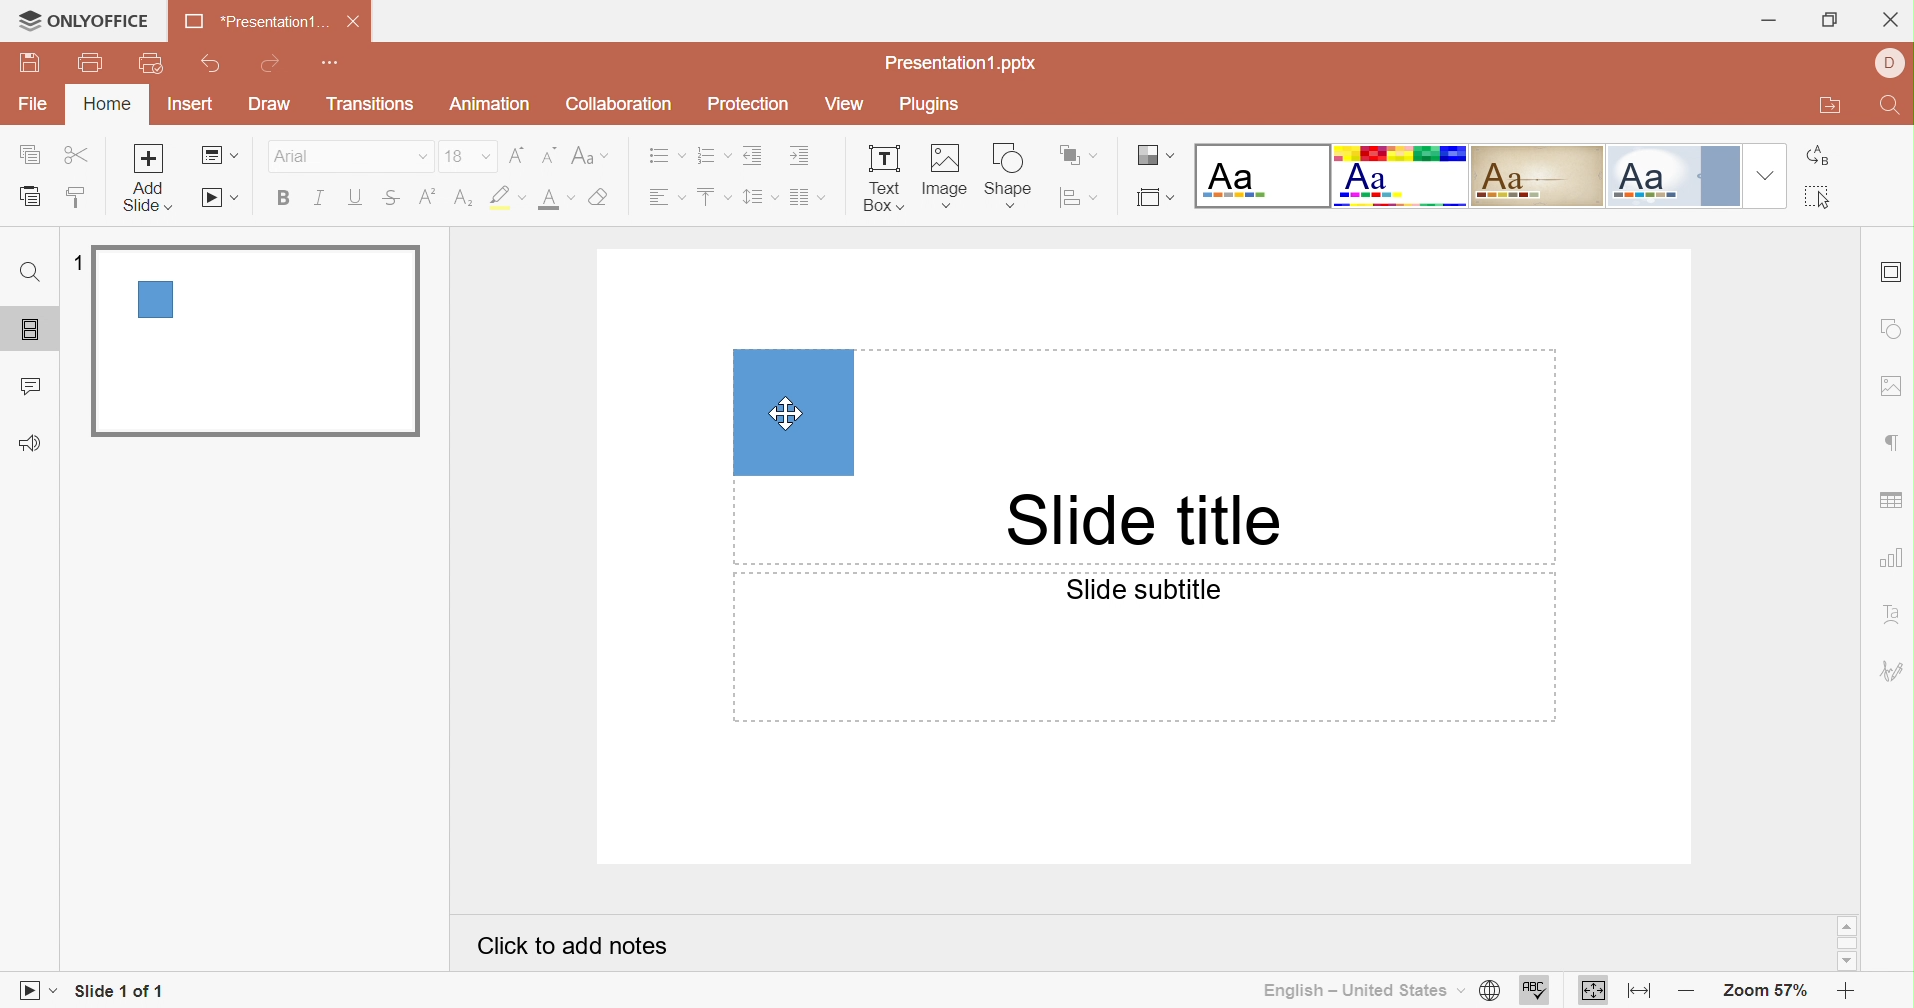 This screenshot has width=1914, height=1008. I want to click on cursor, so click(787, 413).